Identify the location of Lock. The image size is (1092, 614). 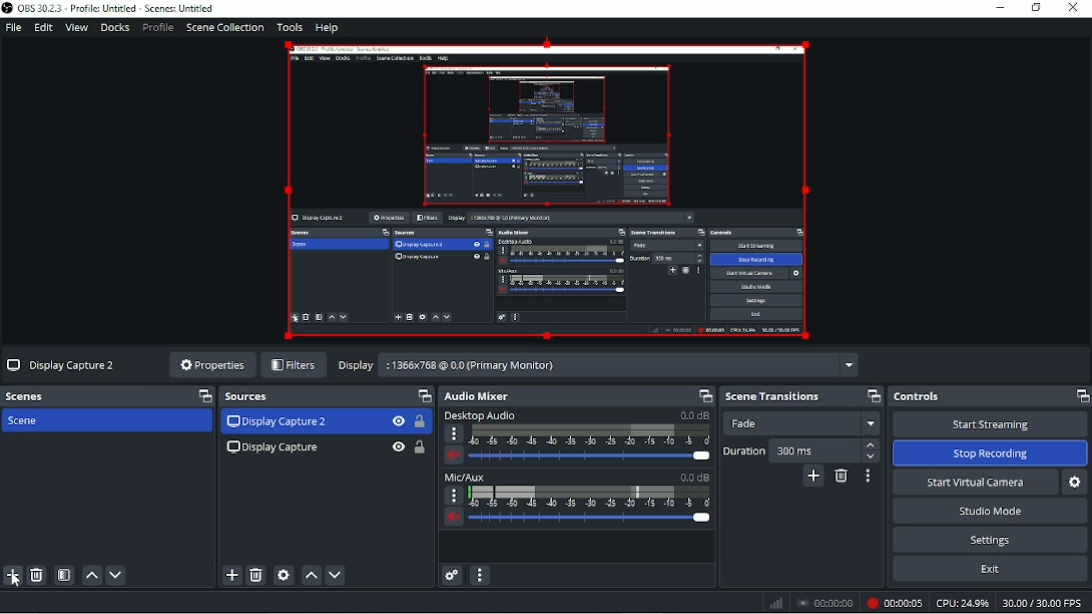
(418, 421).